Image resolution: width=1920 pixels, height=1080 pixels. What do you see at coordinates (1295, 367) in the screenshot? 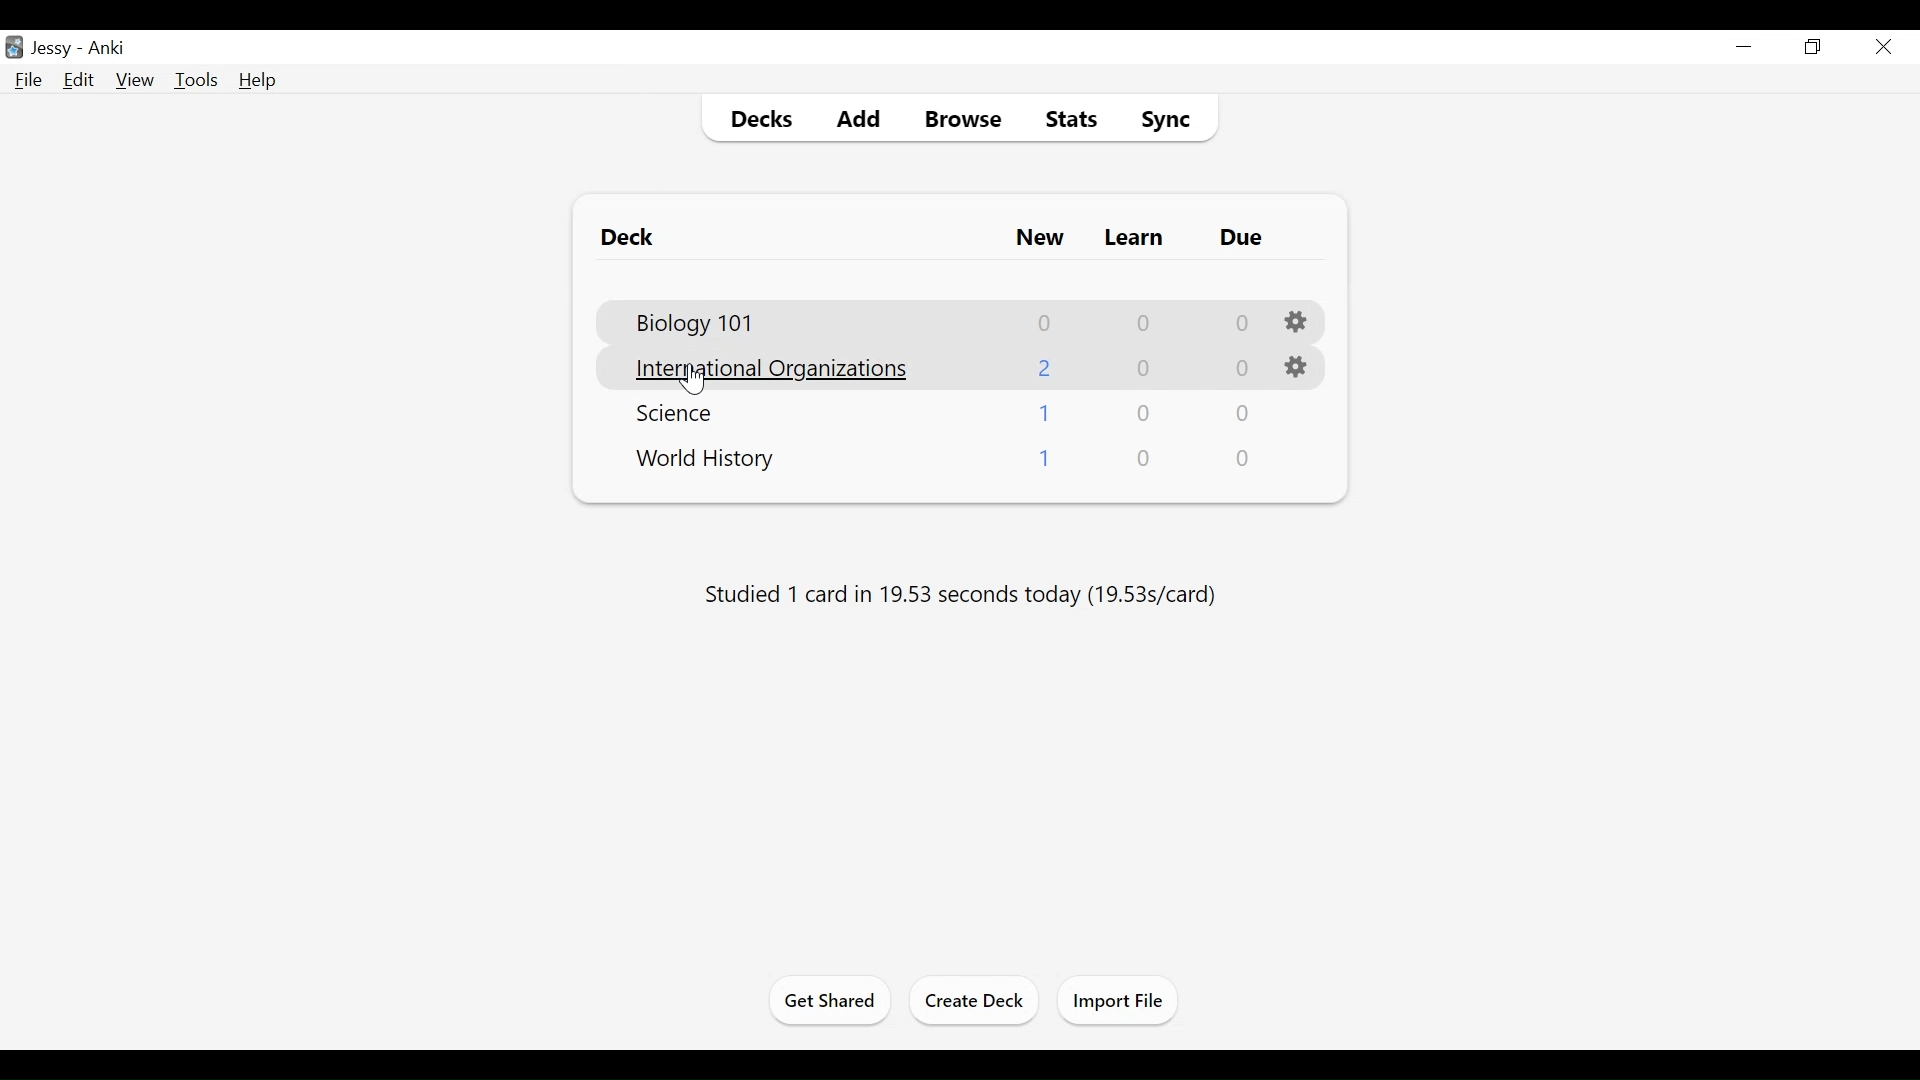
I see `Options` at bounding box center [1295, 367].